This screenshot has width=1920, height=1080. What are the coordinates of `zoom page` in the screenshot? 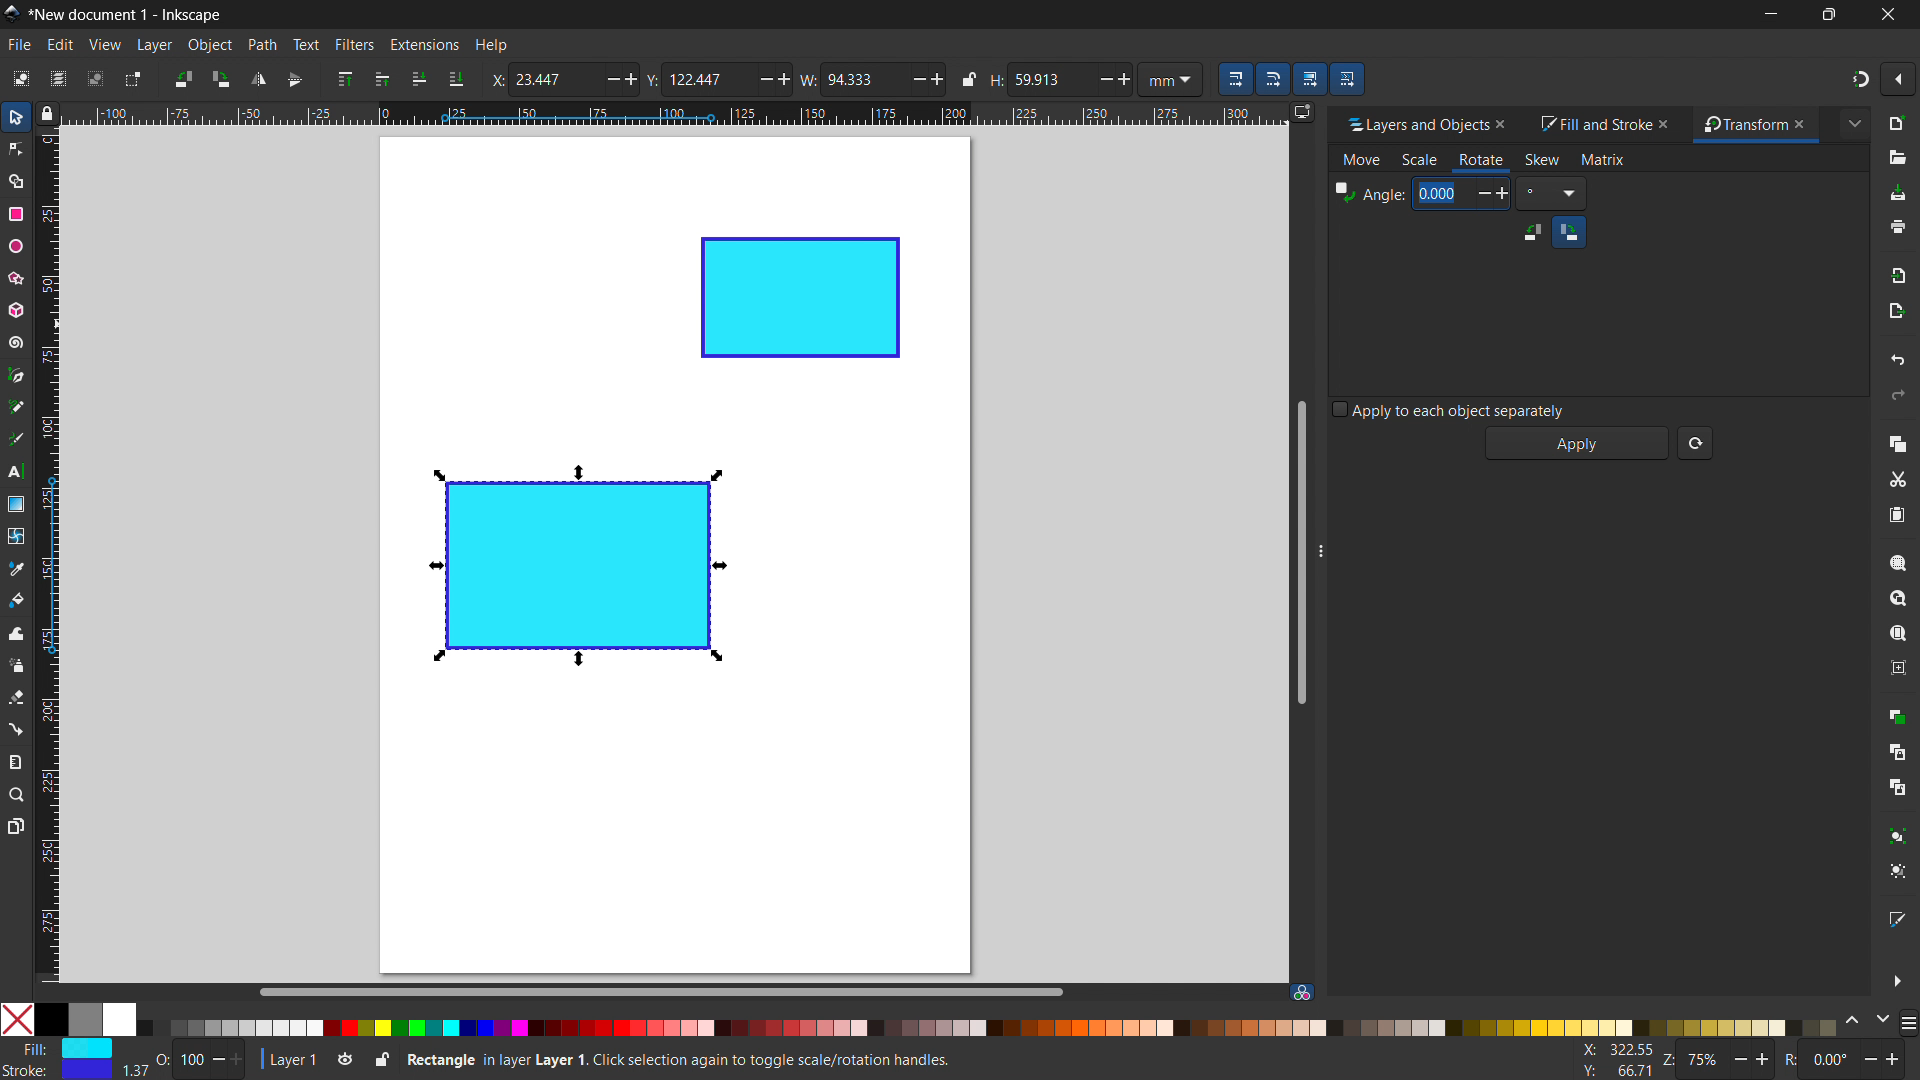 It's located at (1898, 634).